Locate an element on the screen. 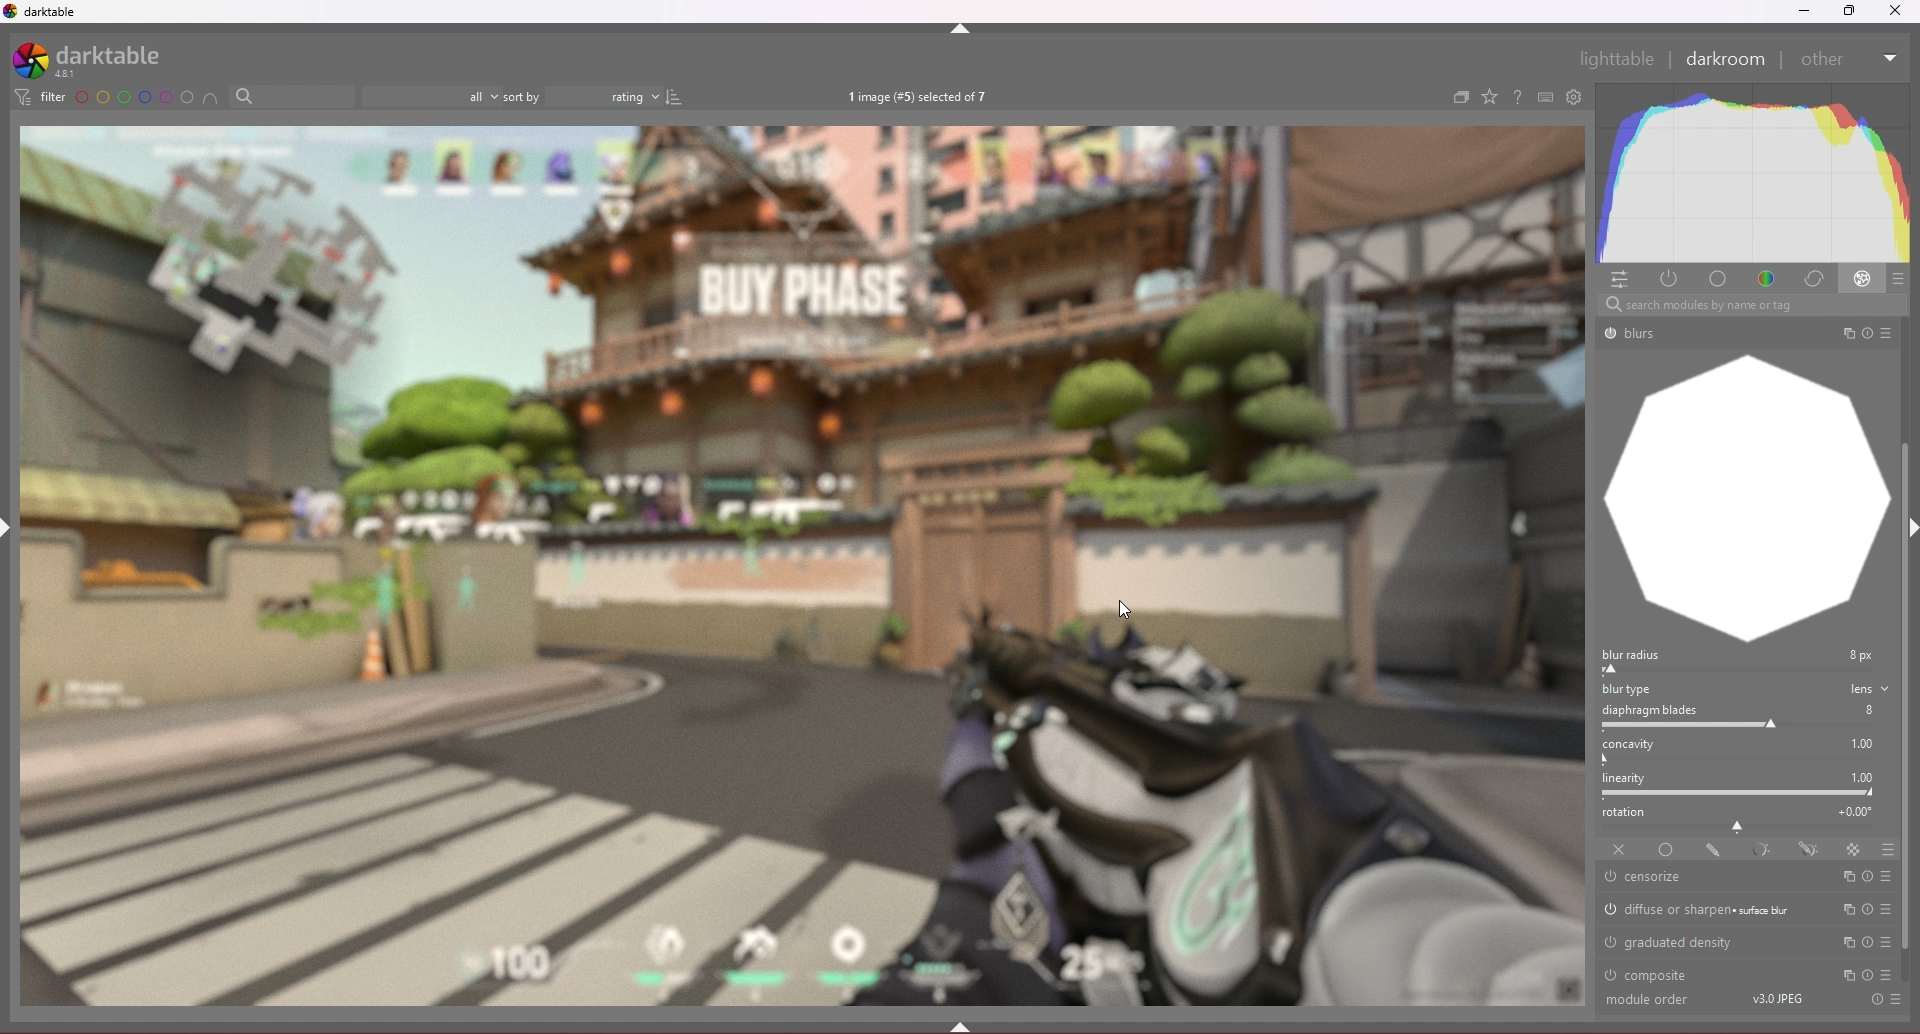 Image resolution: width=1920 pixels, height=1034 pixels. color is located at coordinates (1768, 279).